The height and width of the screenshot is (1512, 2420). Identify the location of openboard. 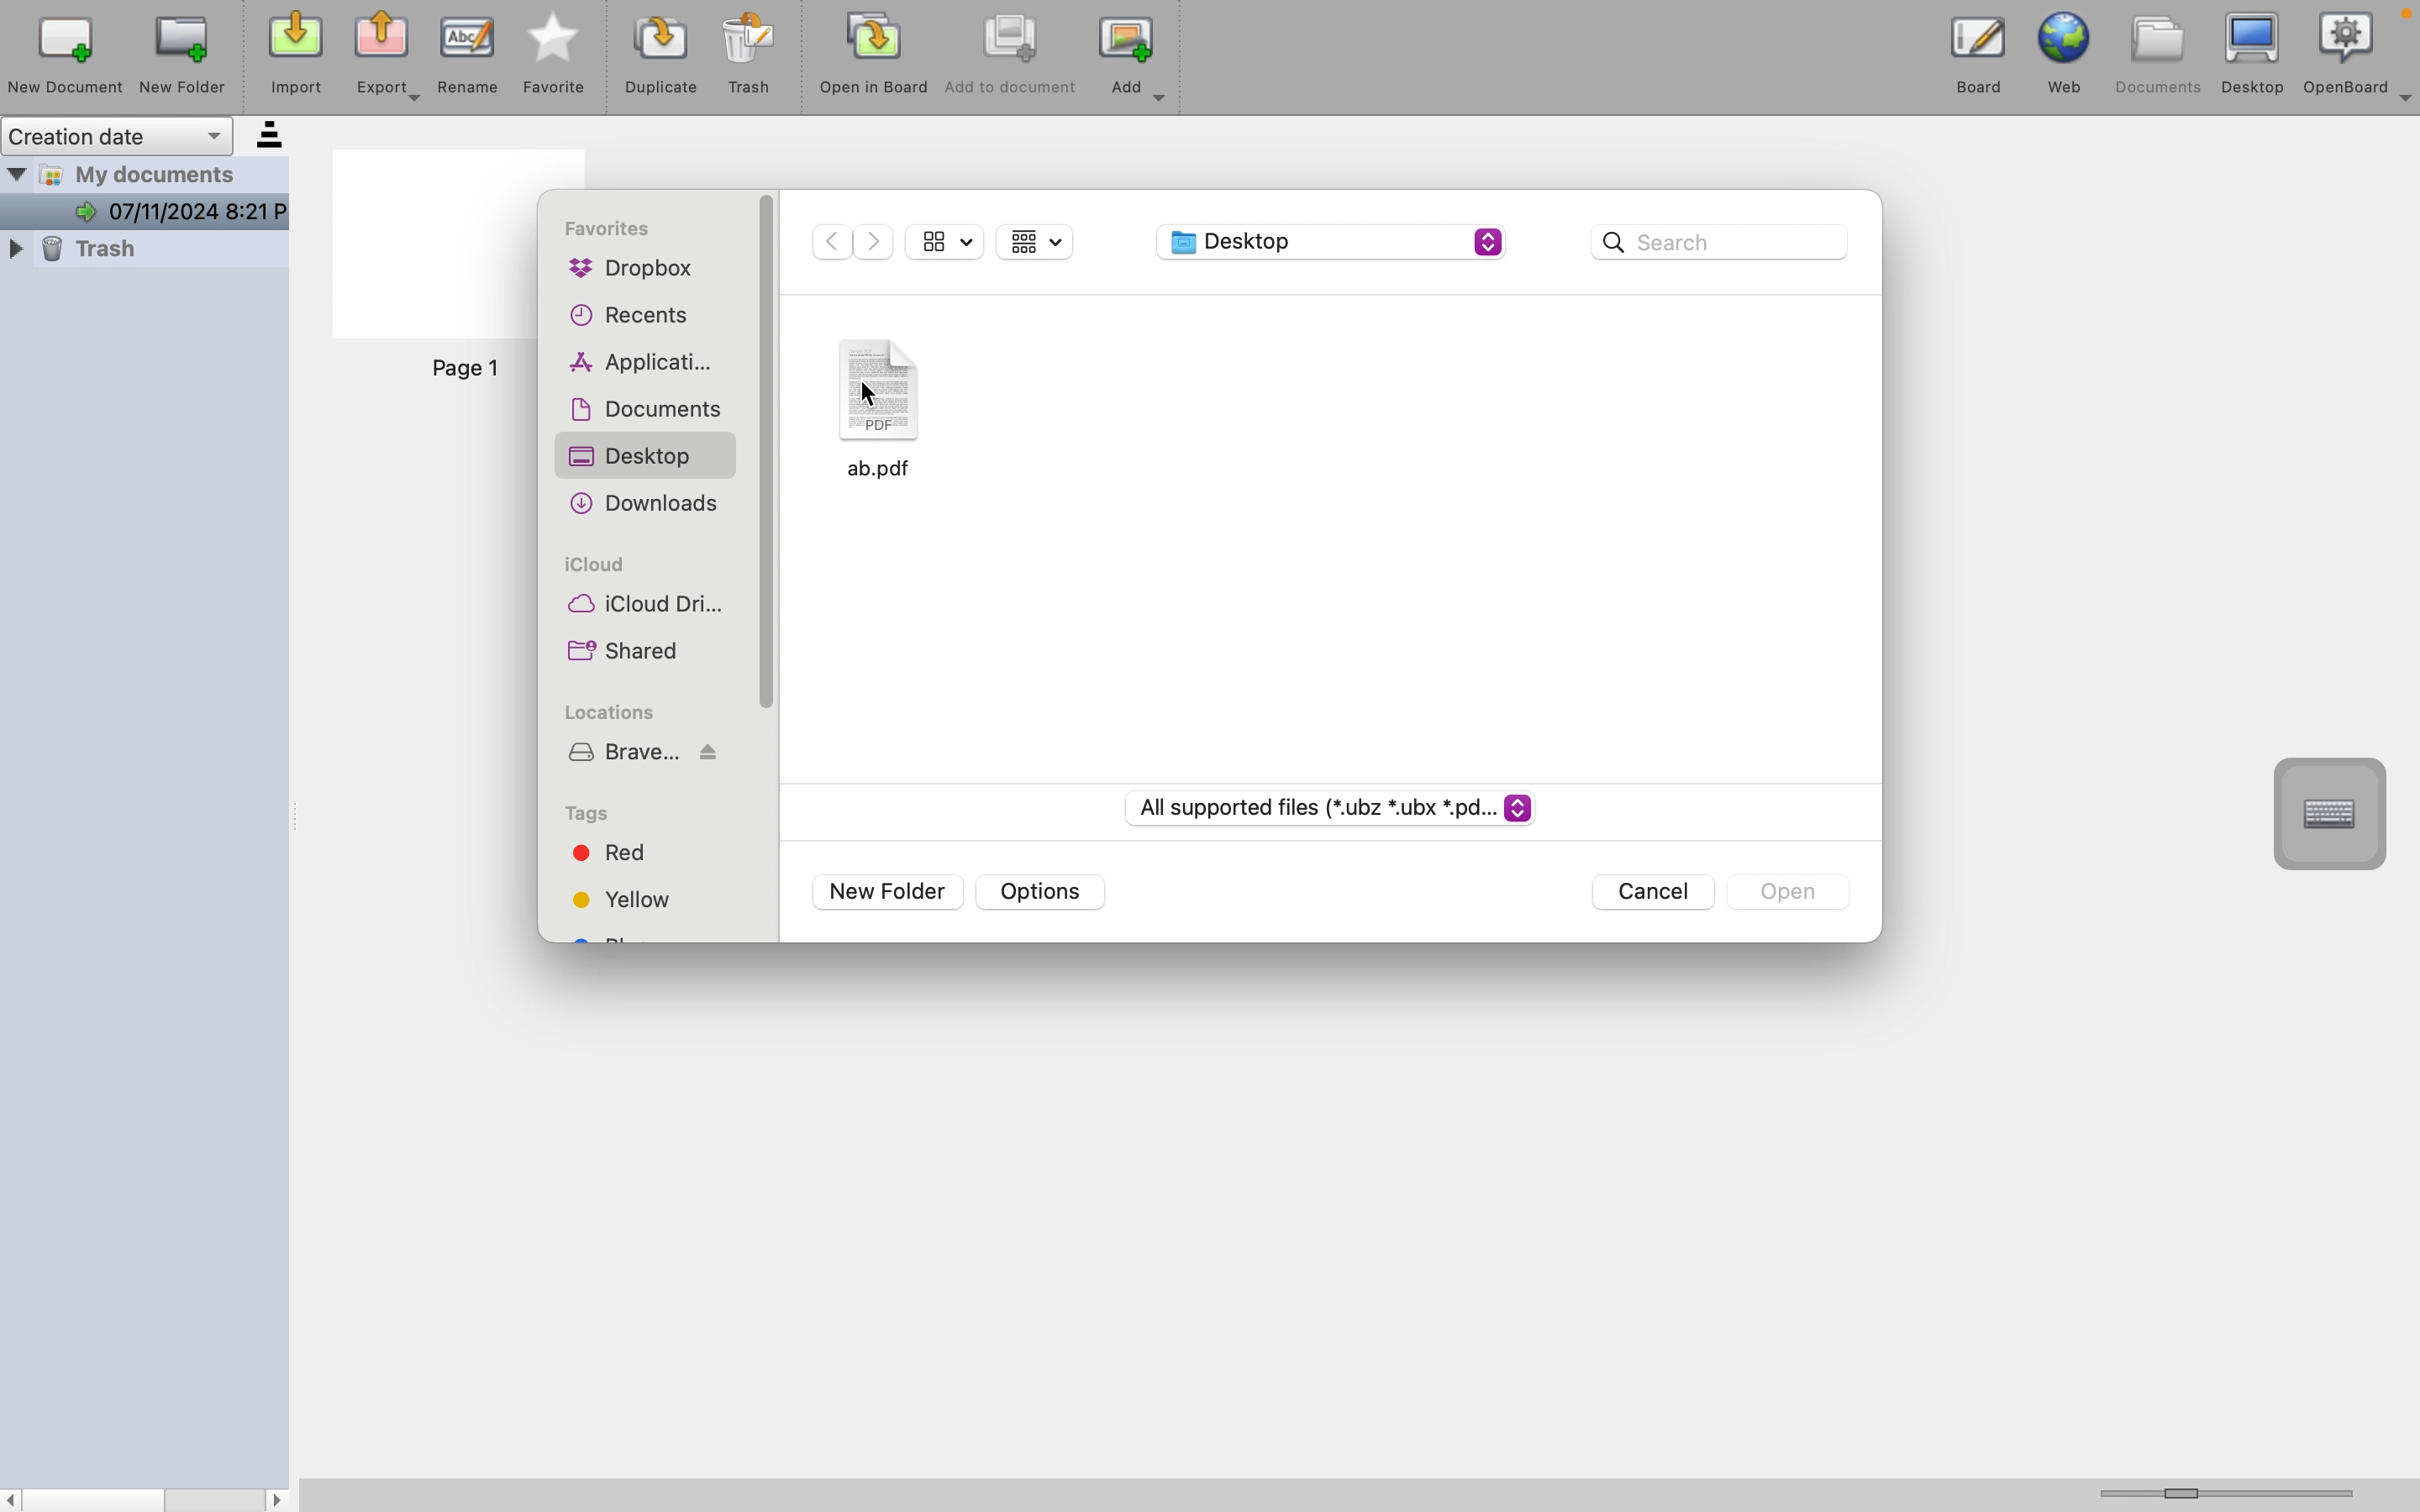
(2347, 51).